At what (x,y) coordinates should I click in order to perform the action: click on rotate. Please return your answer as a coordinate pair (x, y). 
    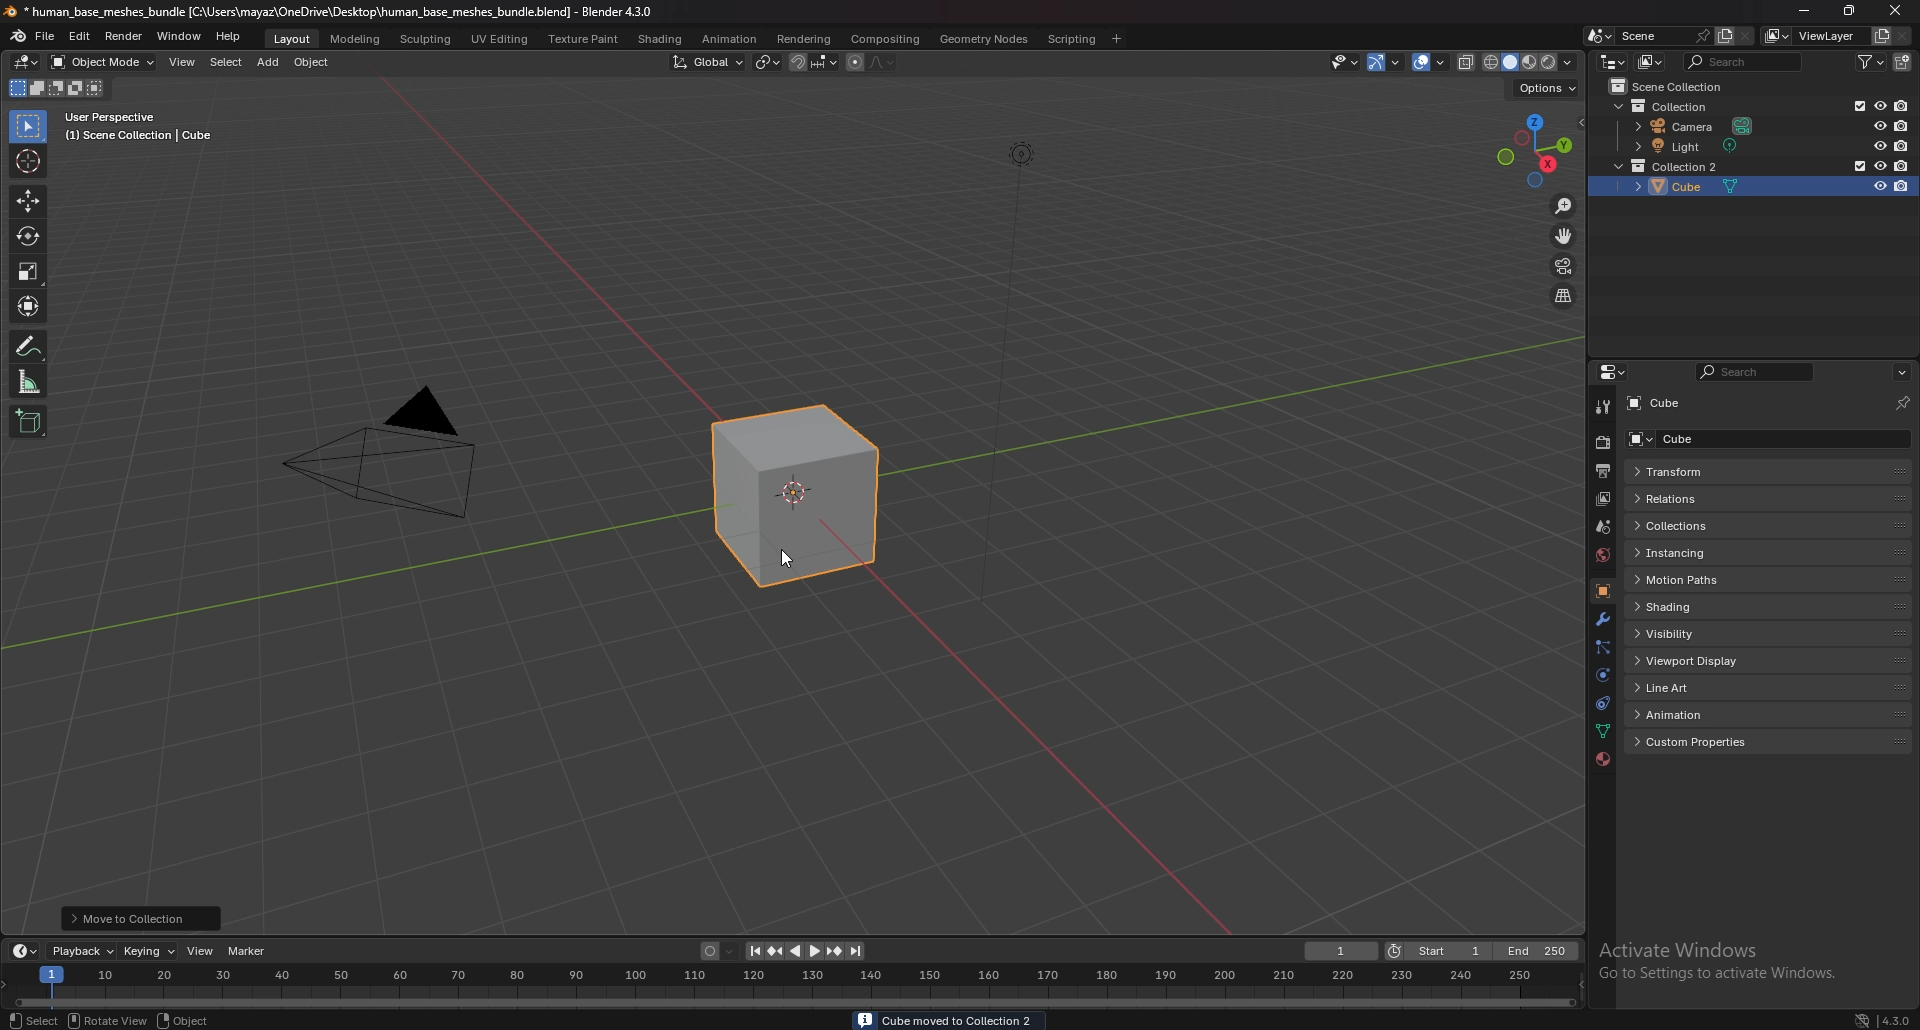
    Looking at the image, I should click on (29, 235).